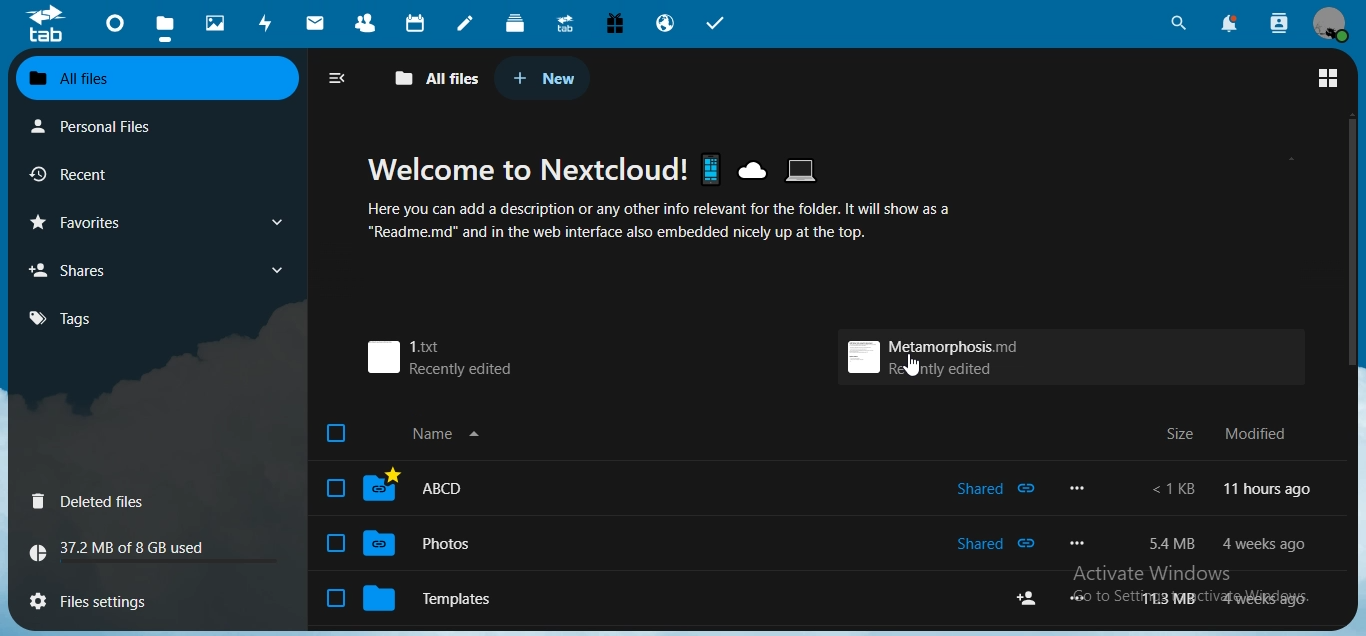 This screenshot has height=636, width=1366. I want to click on icon, so click(49, 27).